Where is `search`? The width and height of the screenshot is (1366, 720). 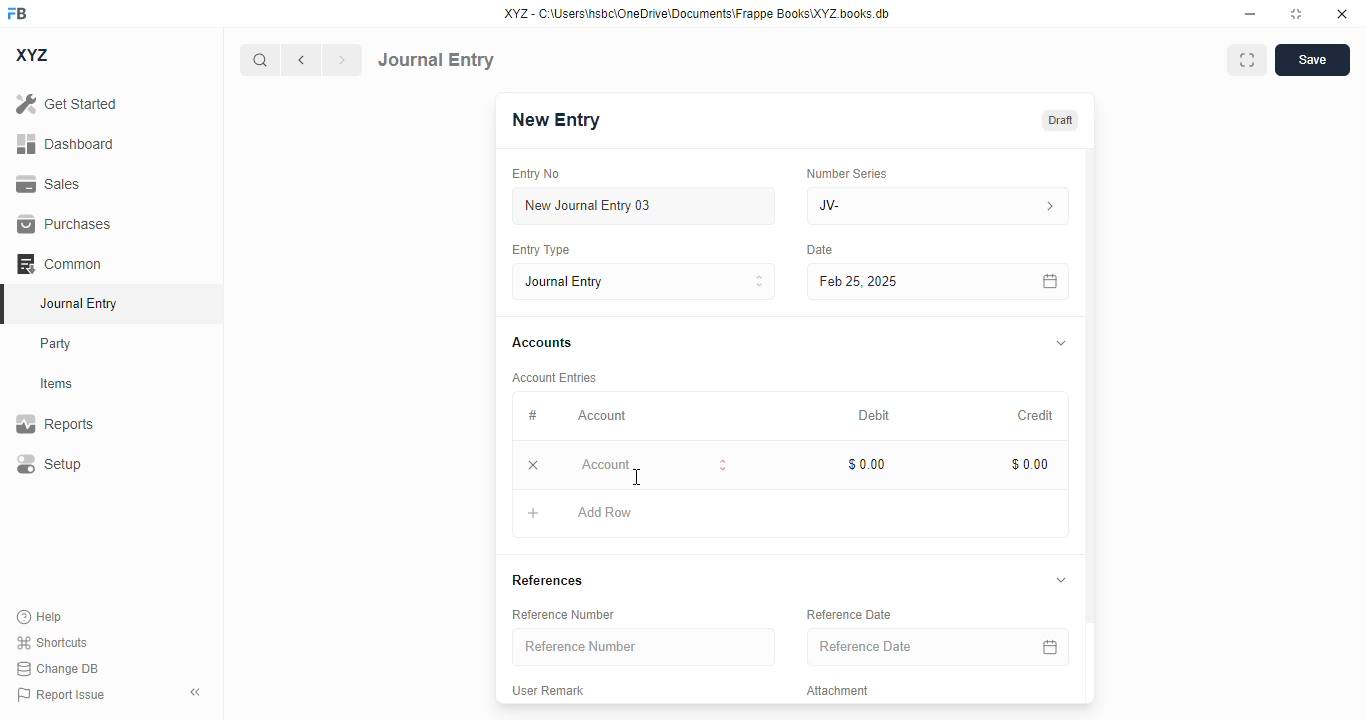 search is located at coordinates (259, 60).